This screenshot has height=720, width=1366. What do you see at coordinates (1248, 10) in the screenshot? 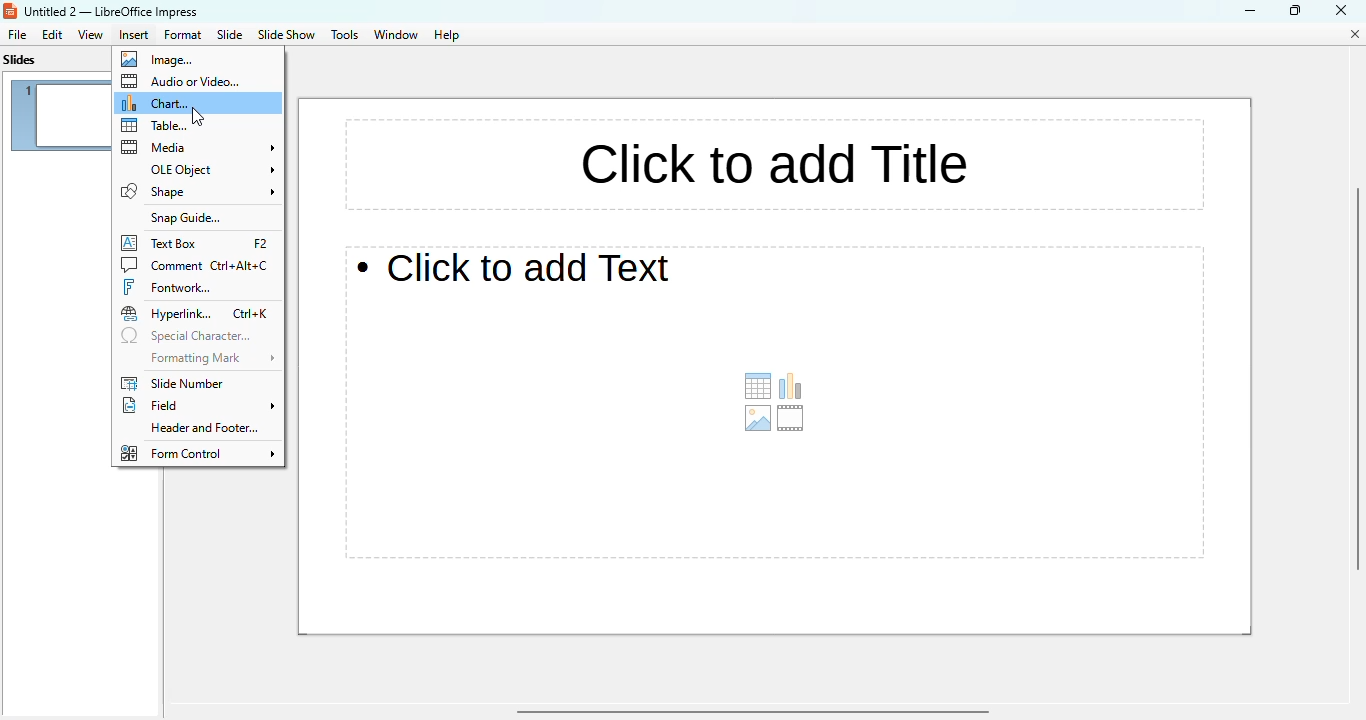
I see `minimize` at bounding box center [1248, 10].